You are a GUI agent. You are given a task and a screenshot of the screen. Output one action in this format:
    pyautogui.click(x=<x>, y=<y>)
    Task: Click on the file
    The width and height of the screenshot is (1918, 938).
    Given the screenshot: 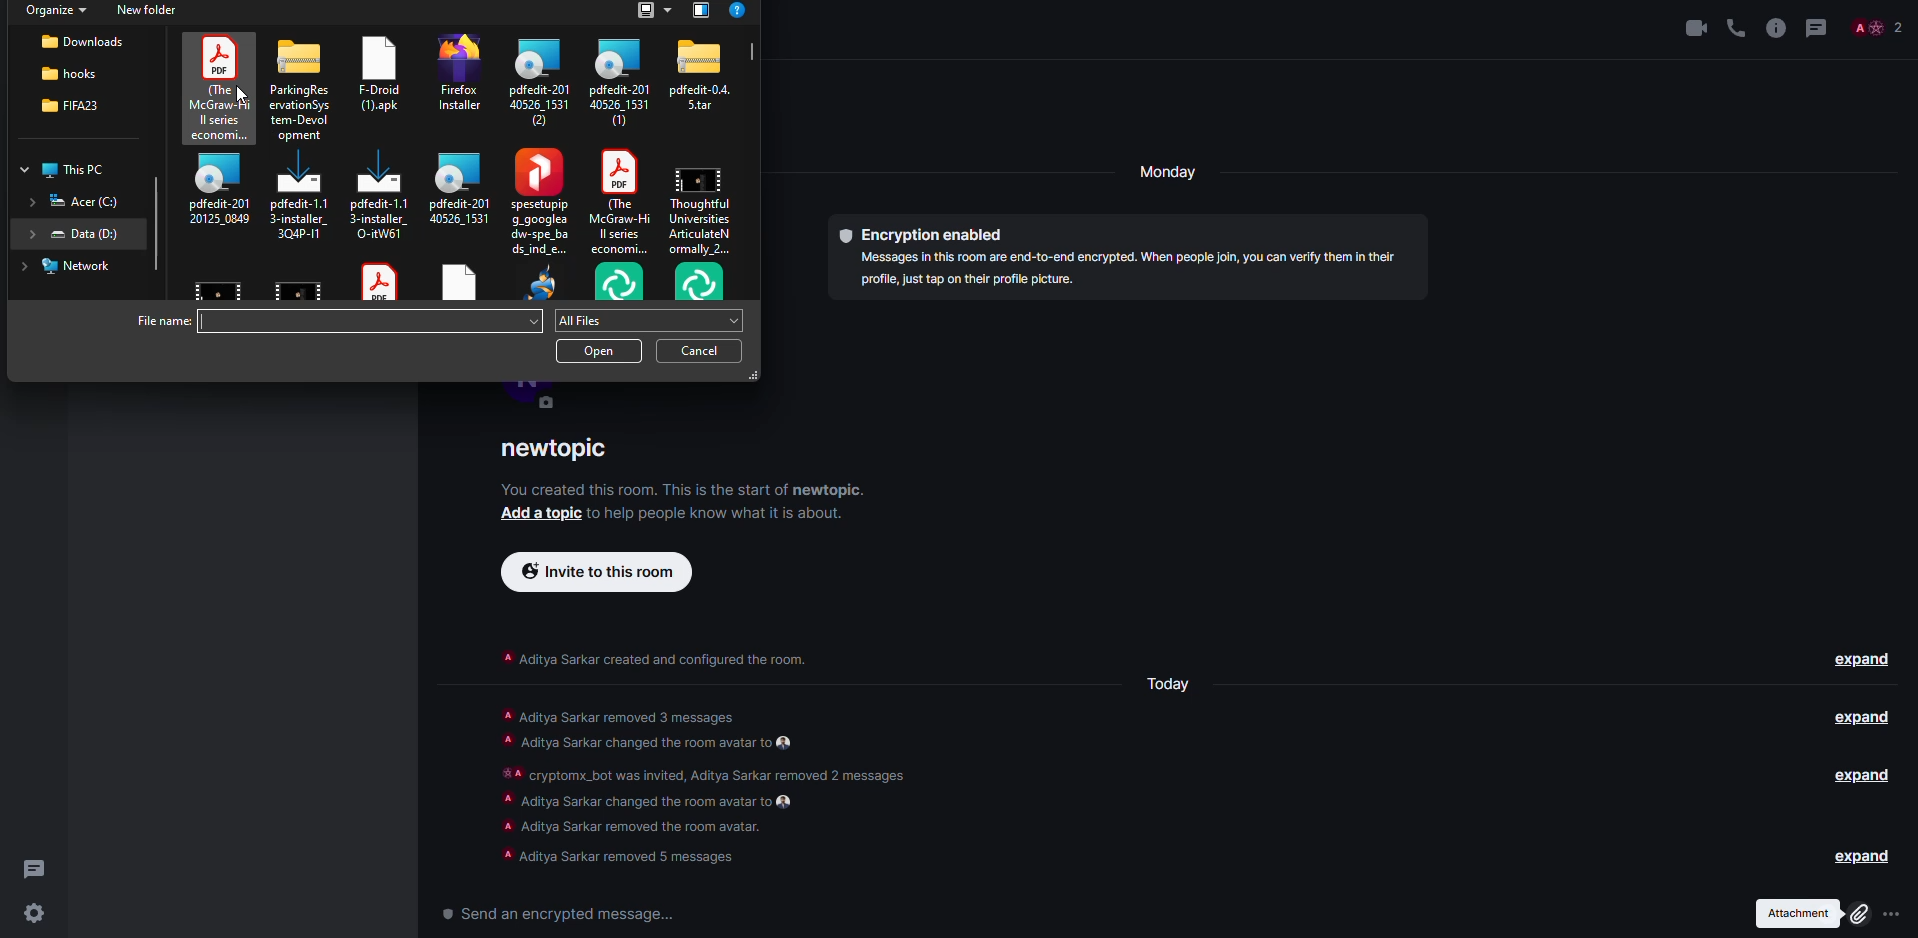 What is the action you would take?
    pyautogui.click(x=219, y=89)
    